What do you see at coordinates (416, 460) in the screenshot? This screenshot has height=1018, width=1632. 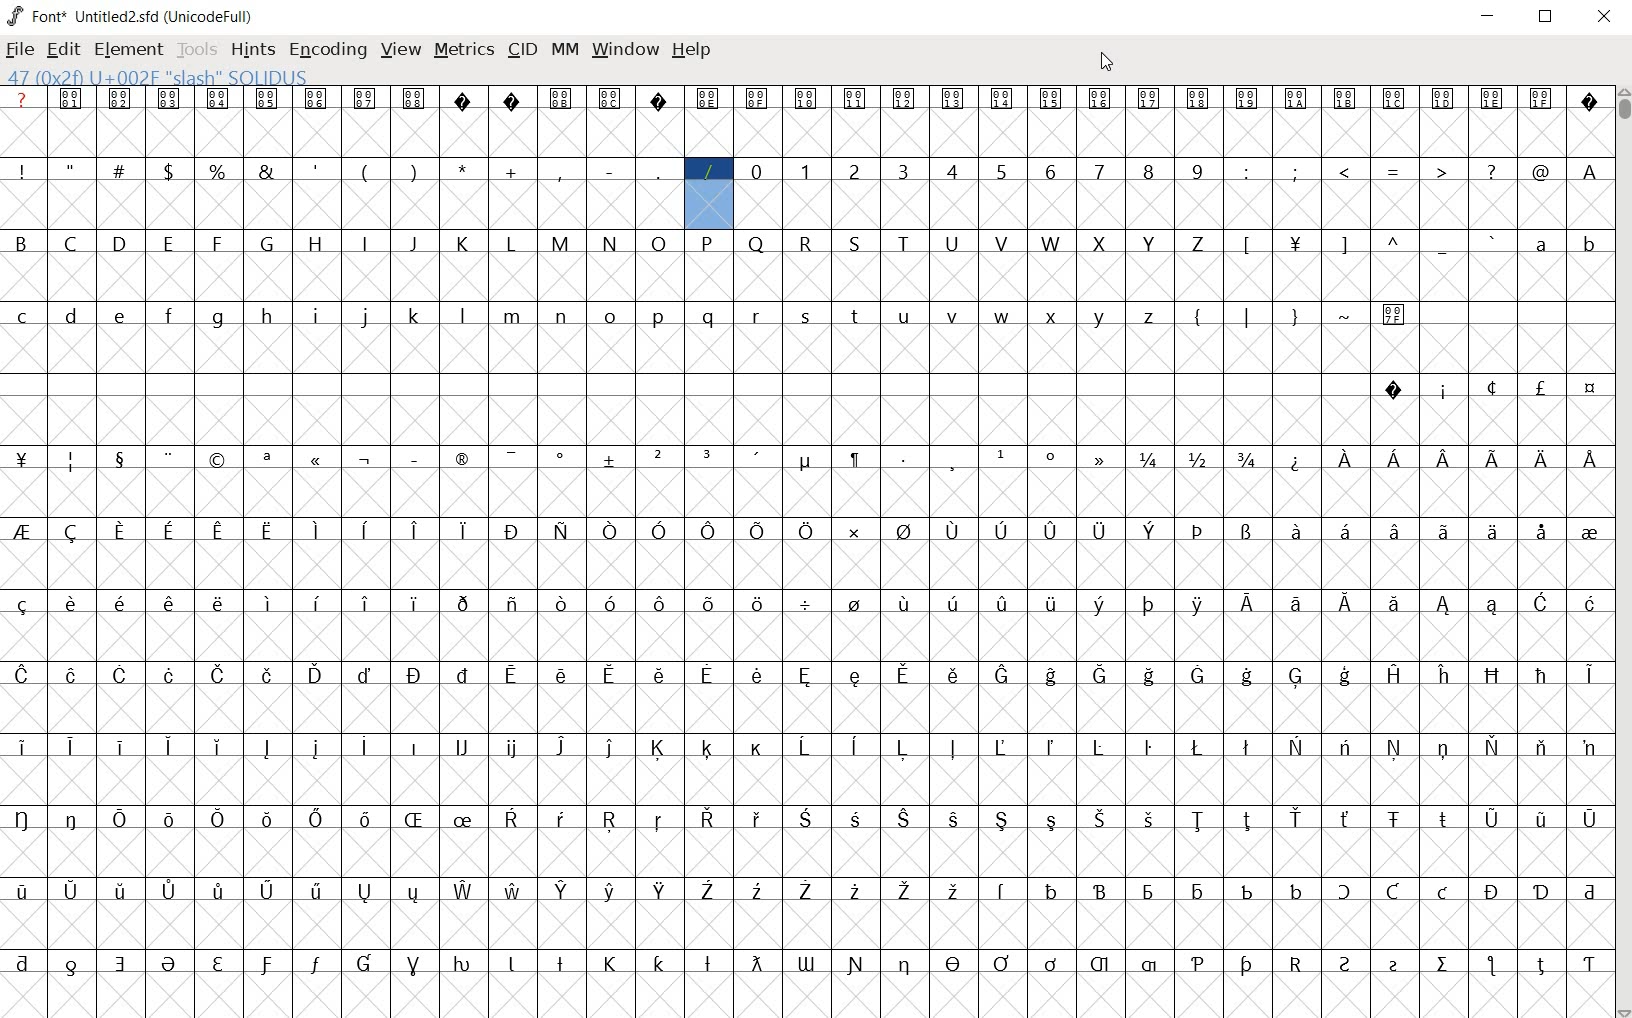 I see `glyph` at bounding box center [416, 460].